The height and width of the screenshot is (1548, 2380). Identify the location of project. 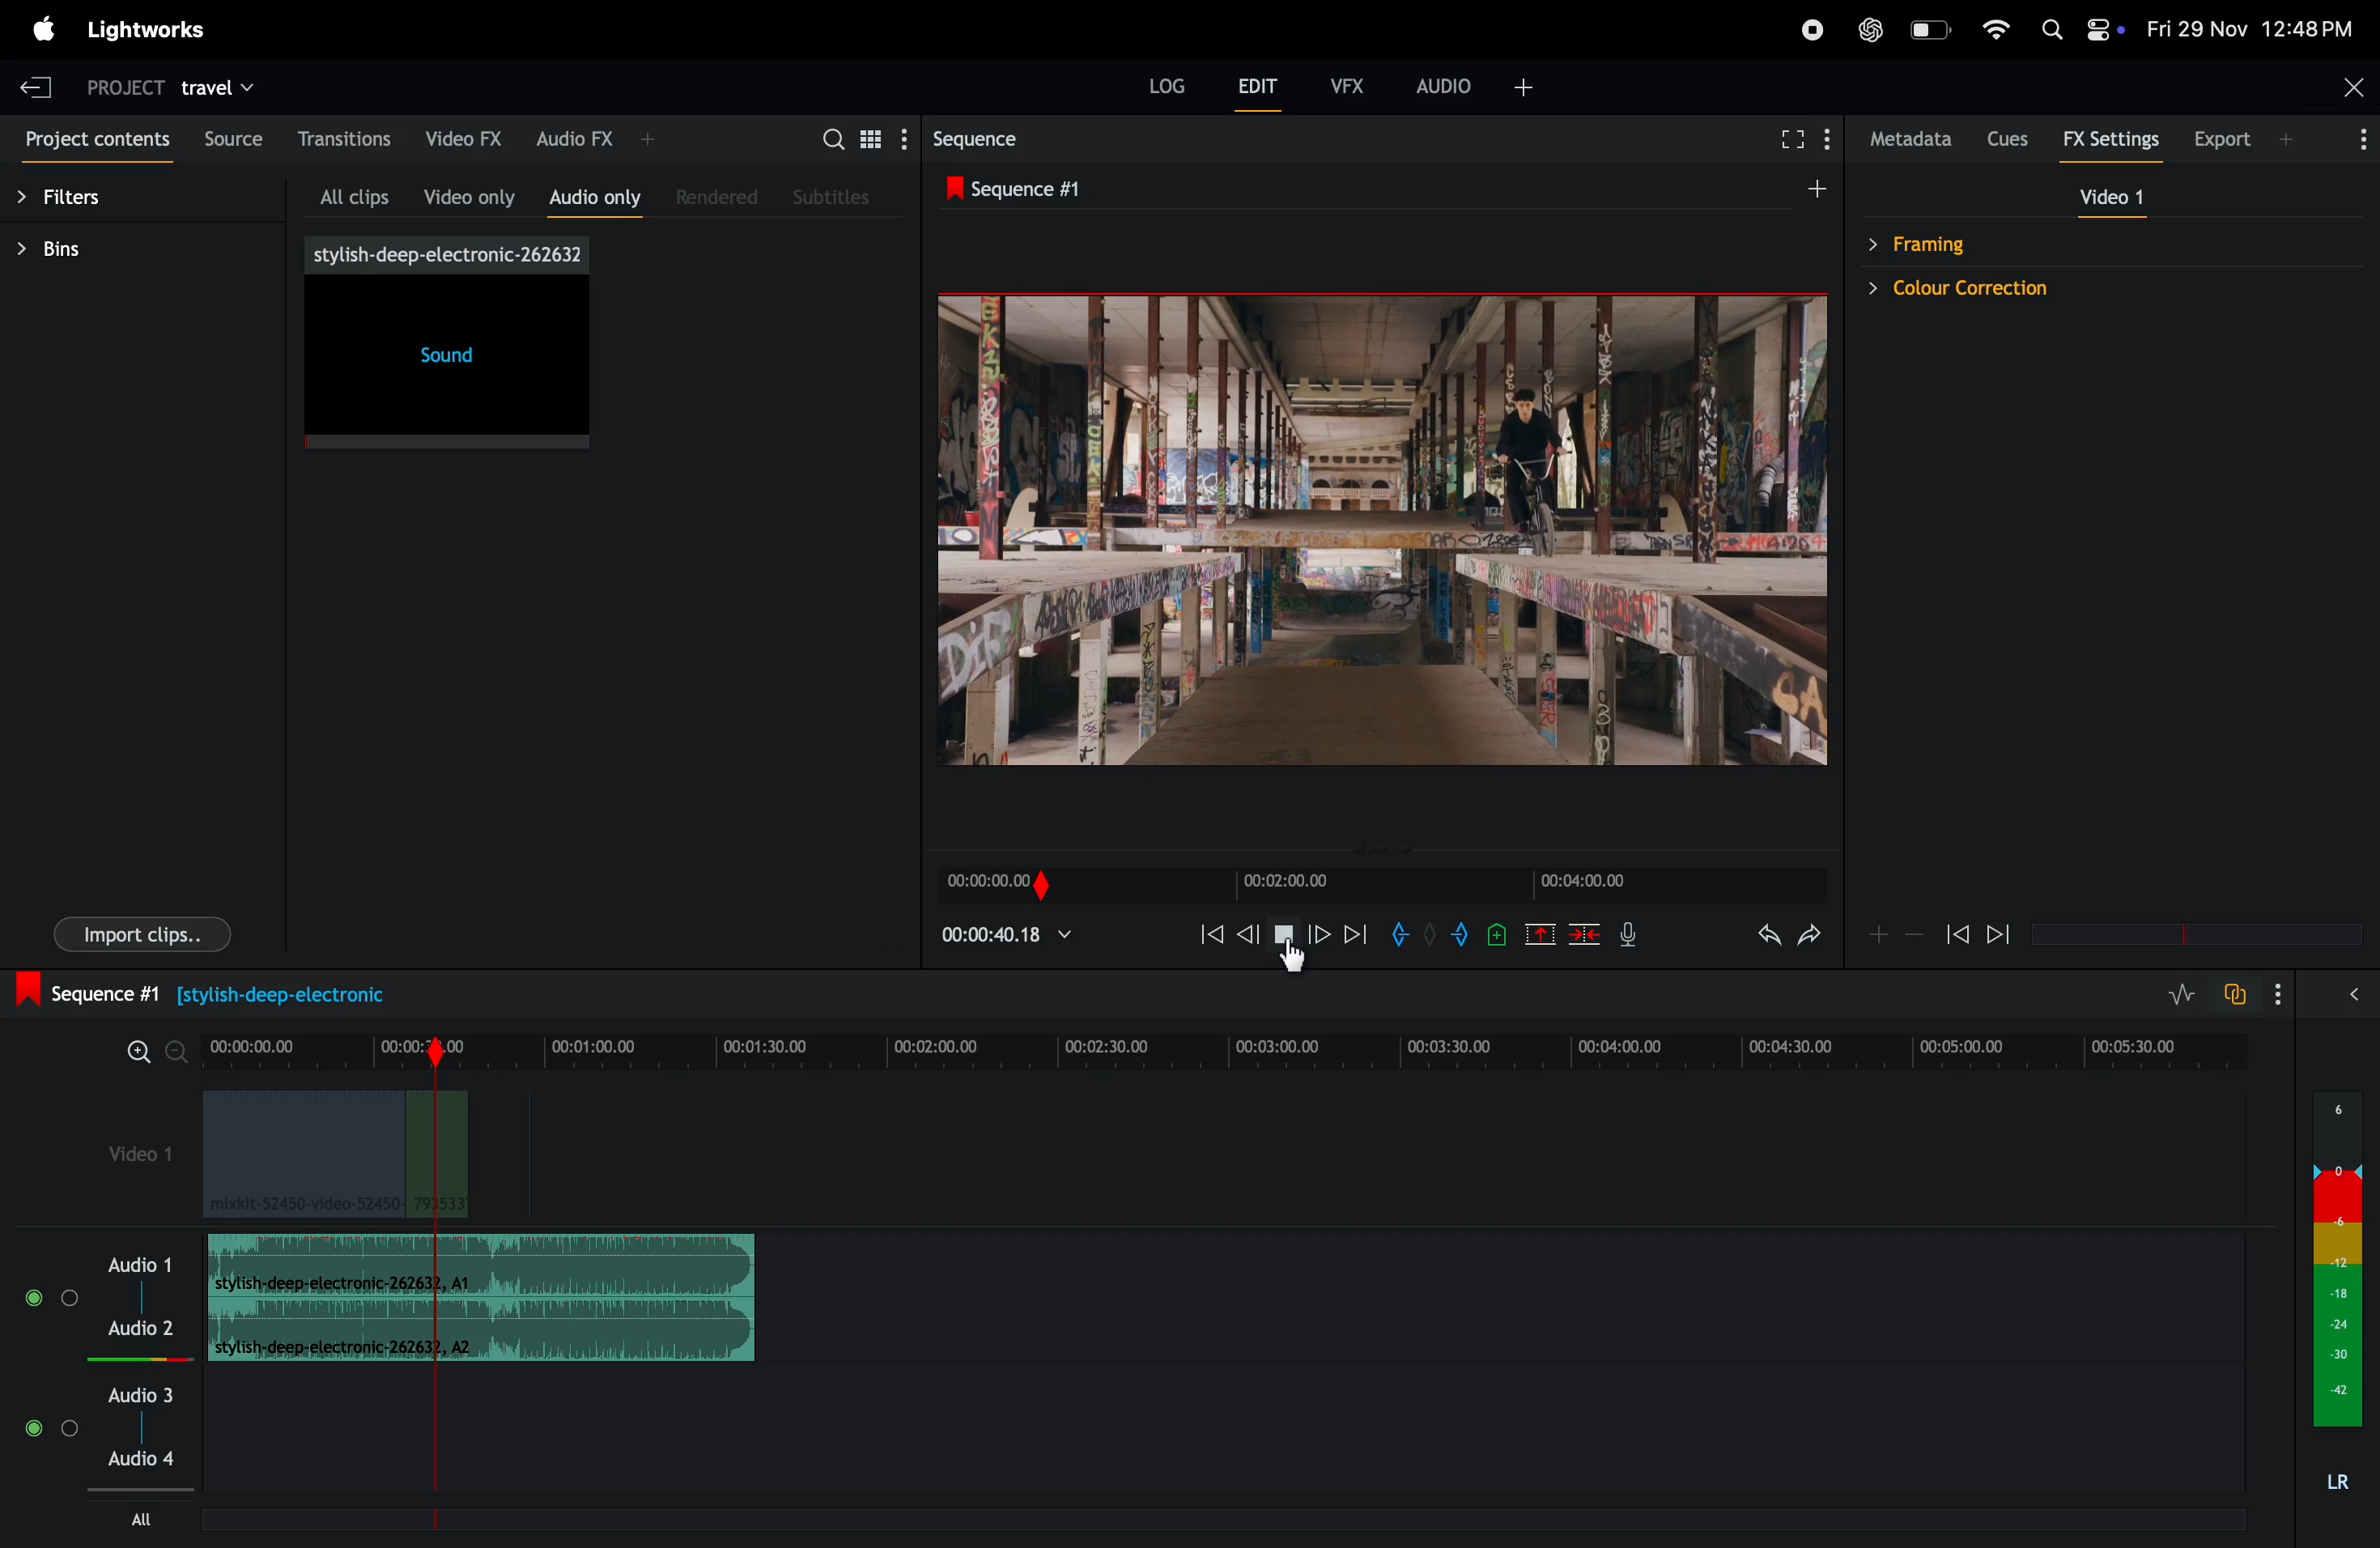
(117, 83).